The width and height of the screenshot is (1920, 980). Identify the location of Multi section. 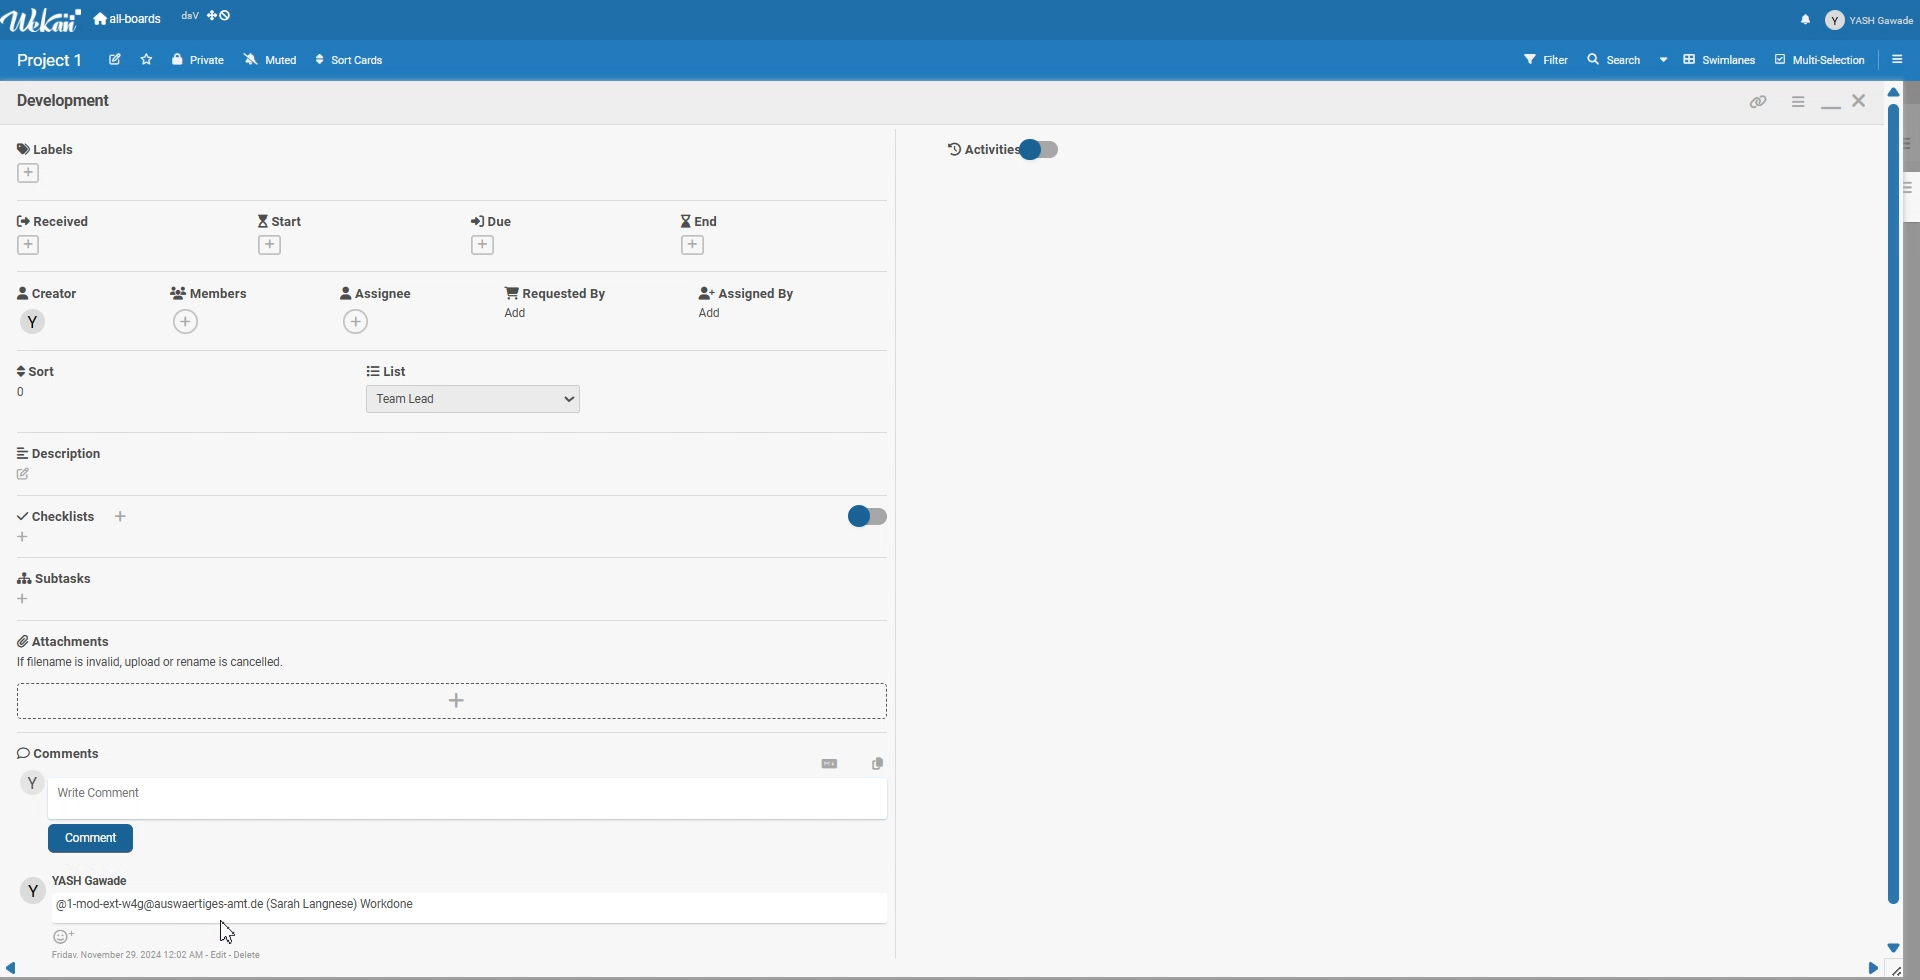
(1822, 59).